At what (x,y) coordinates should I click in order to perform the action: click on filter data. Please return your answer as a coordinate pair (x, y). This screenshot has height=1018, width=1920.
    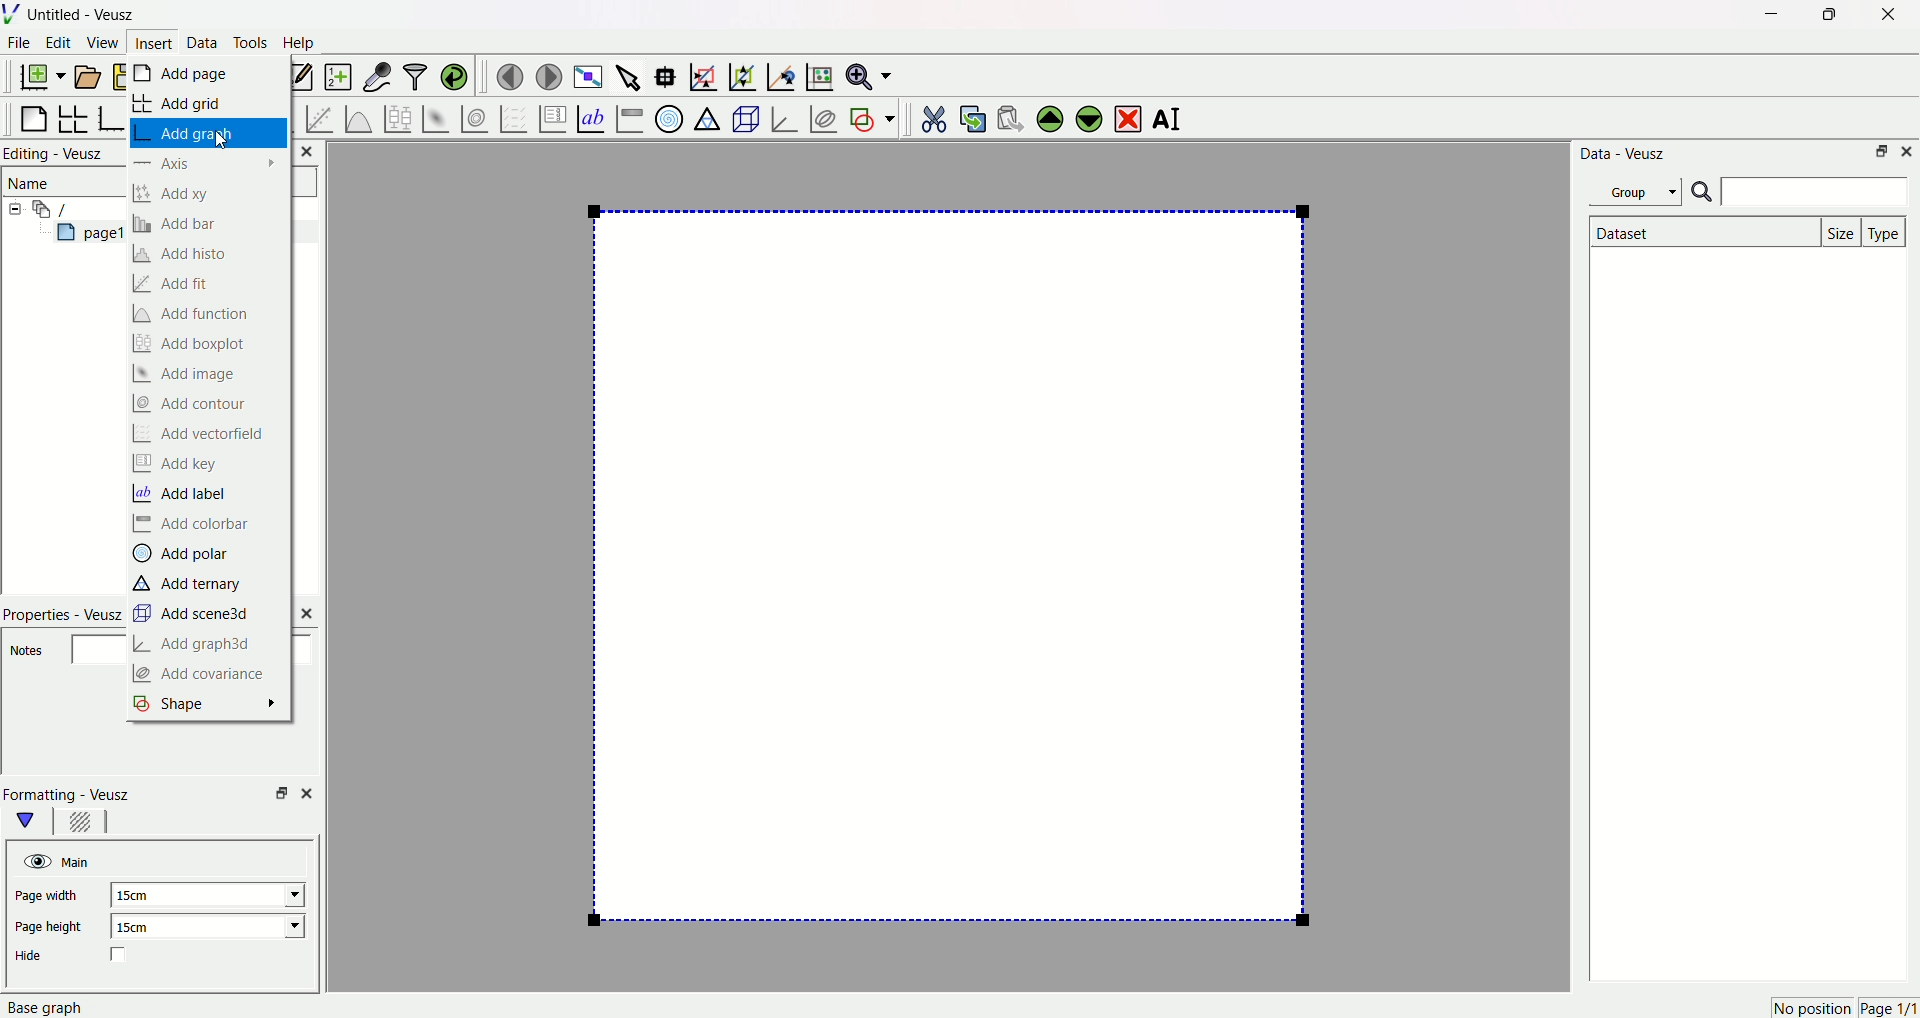
    Looking at the image, I should click on (414, 73).